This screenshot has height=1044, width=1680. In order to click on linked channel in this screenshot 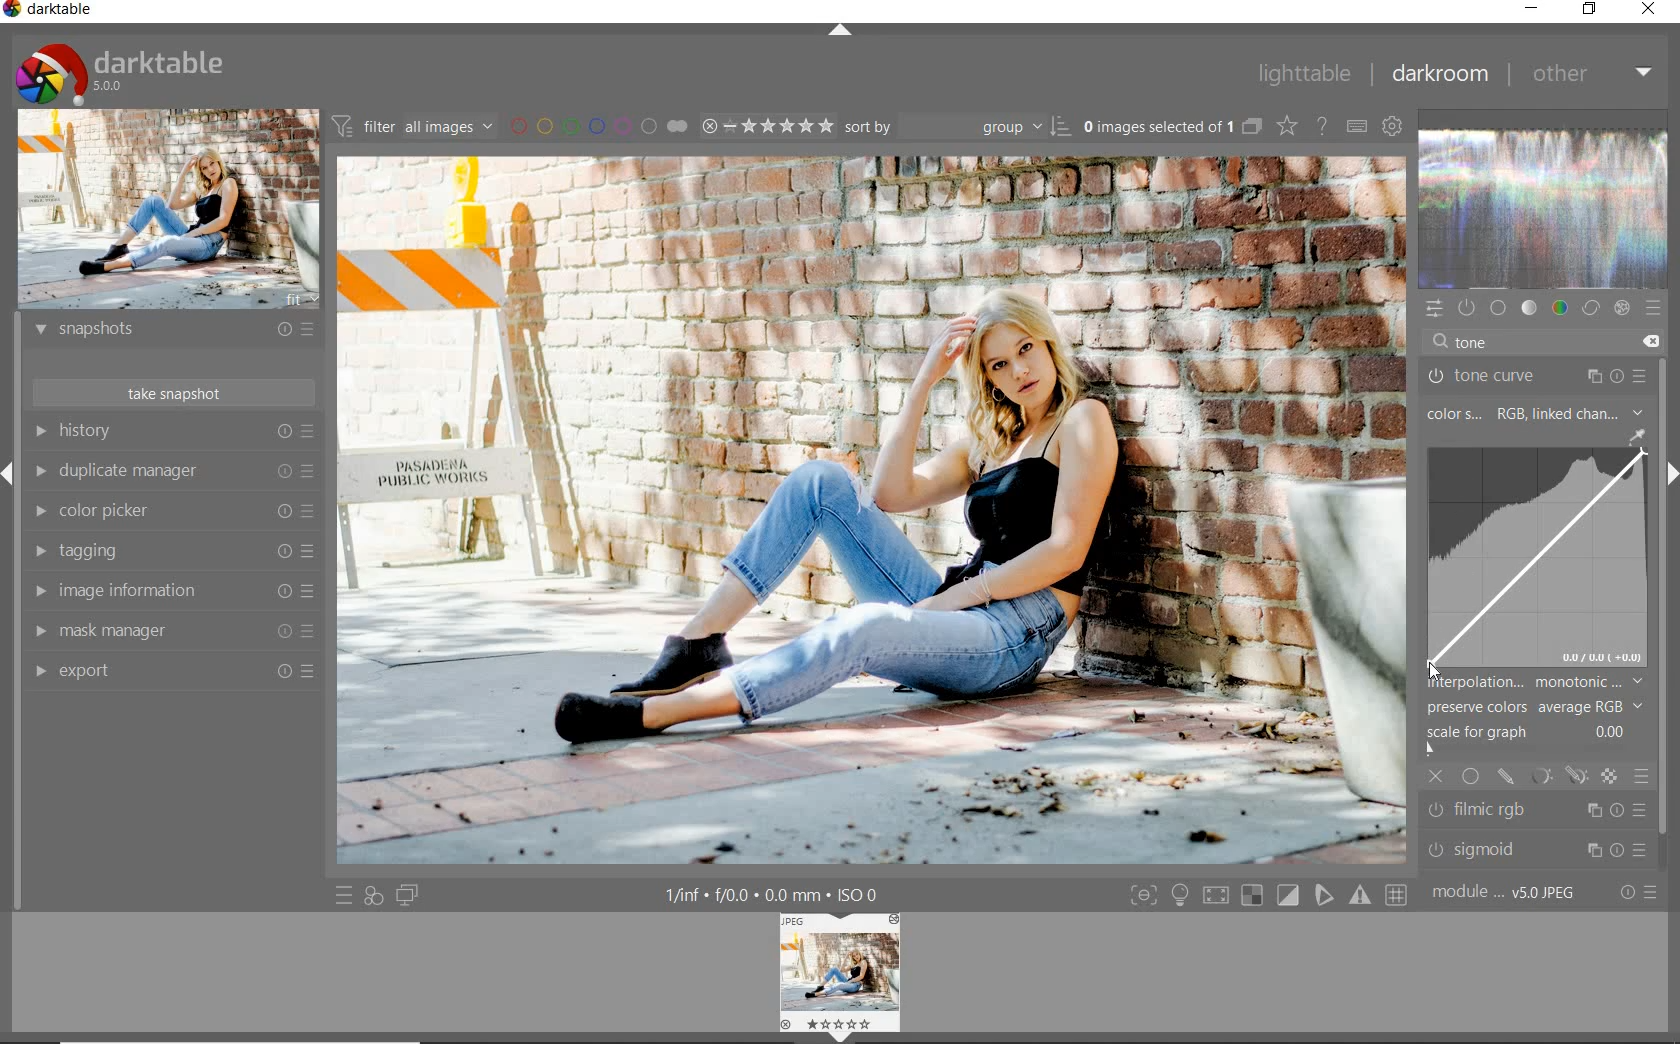, I will do `click(1593, 412)`.